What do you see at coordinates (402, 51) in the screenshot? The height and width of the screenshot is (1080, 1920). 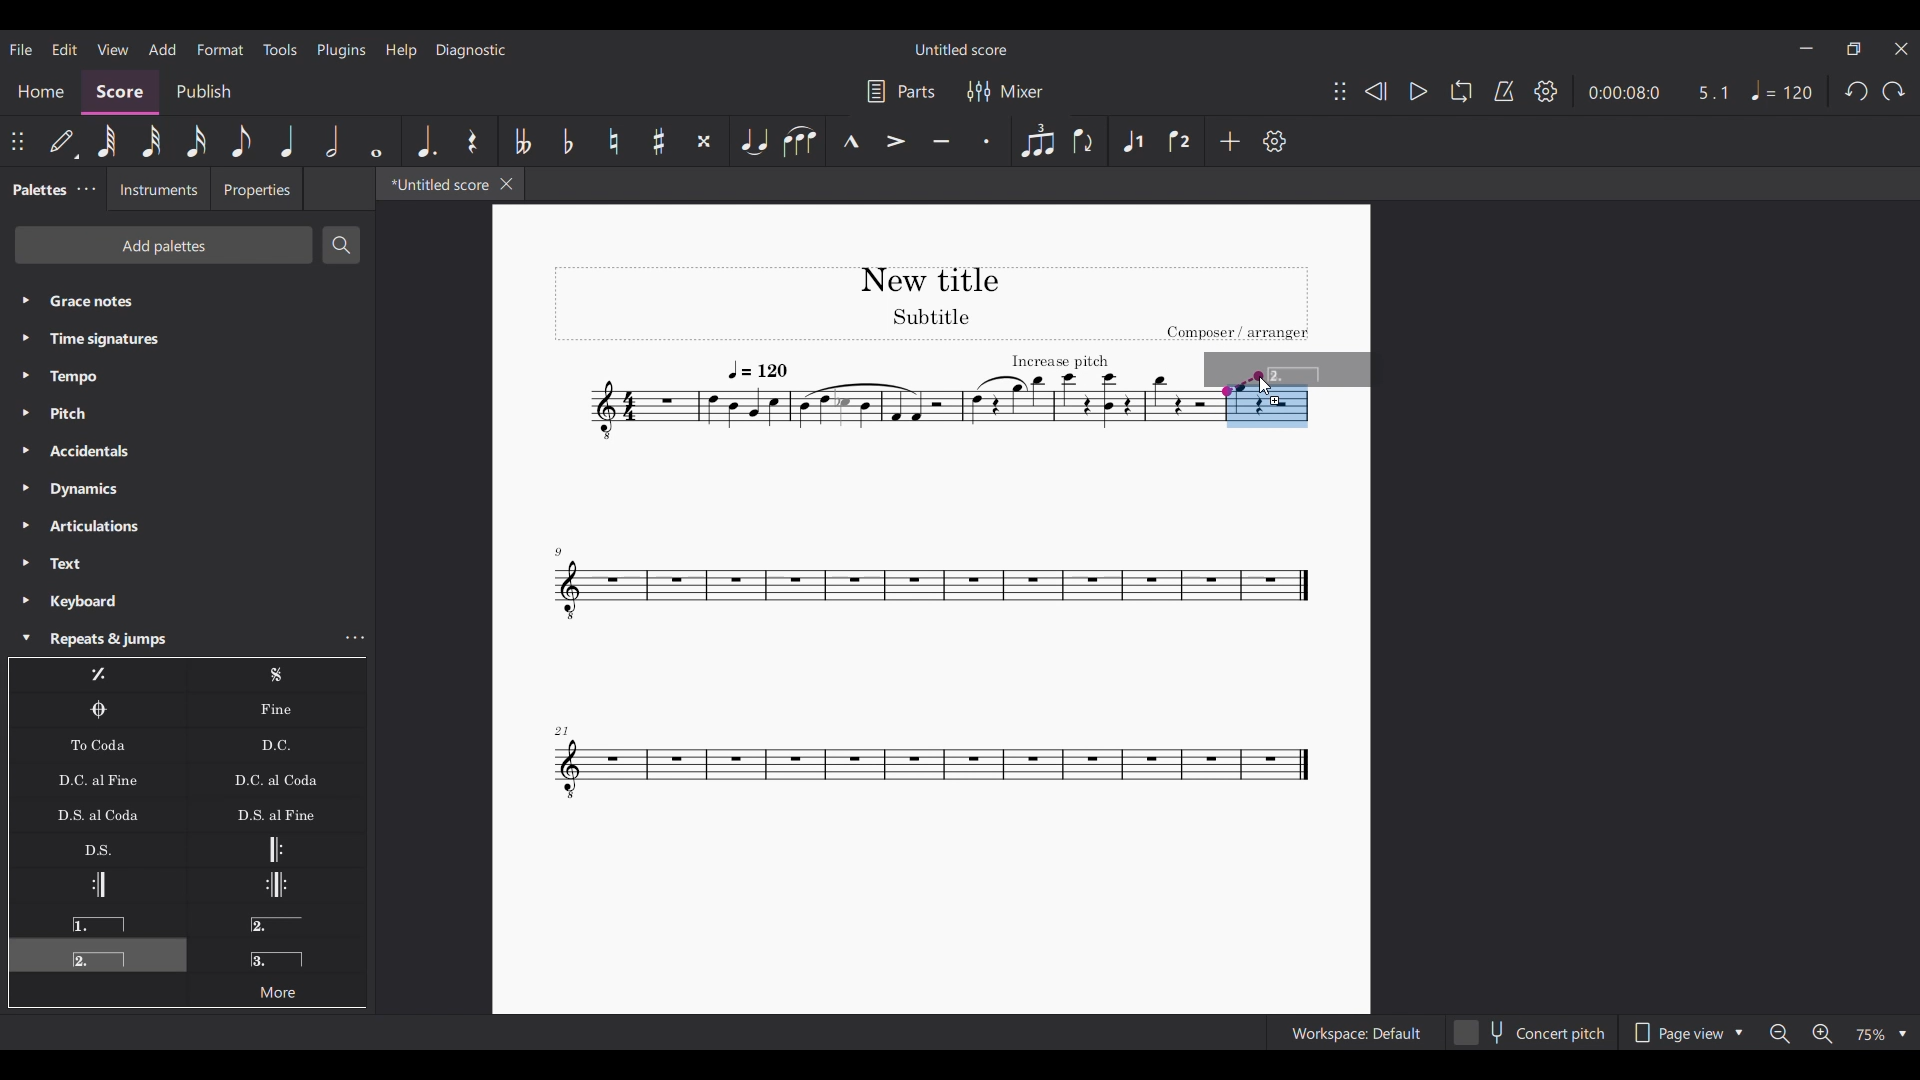 I see `Help menu` at bounding box center [402, 51].